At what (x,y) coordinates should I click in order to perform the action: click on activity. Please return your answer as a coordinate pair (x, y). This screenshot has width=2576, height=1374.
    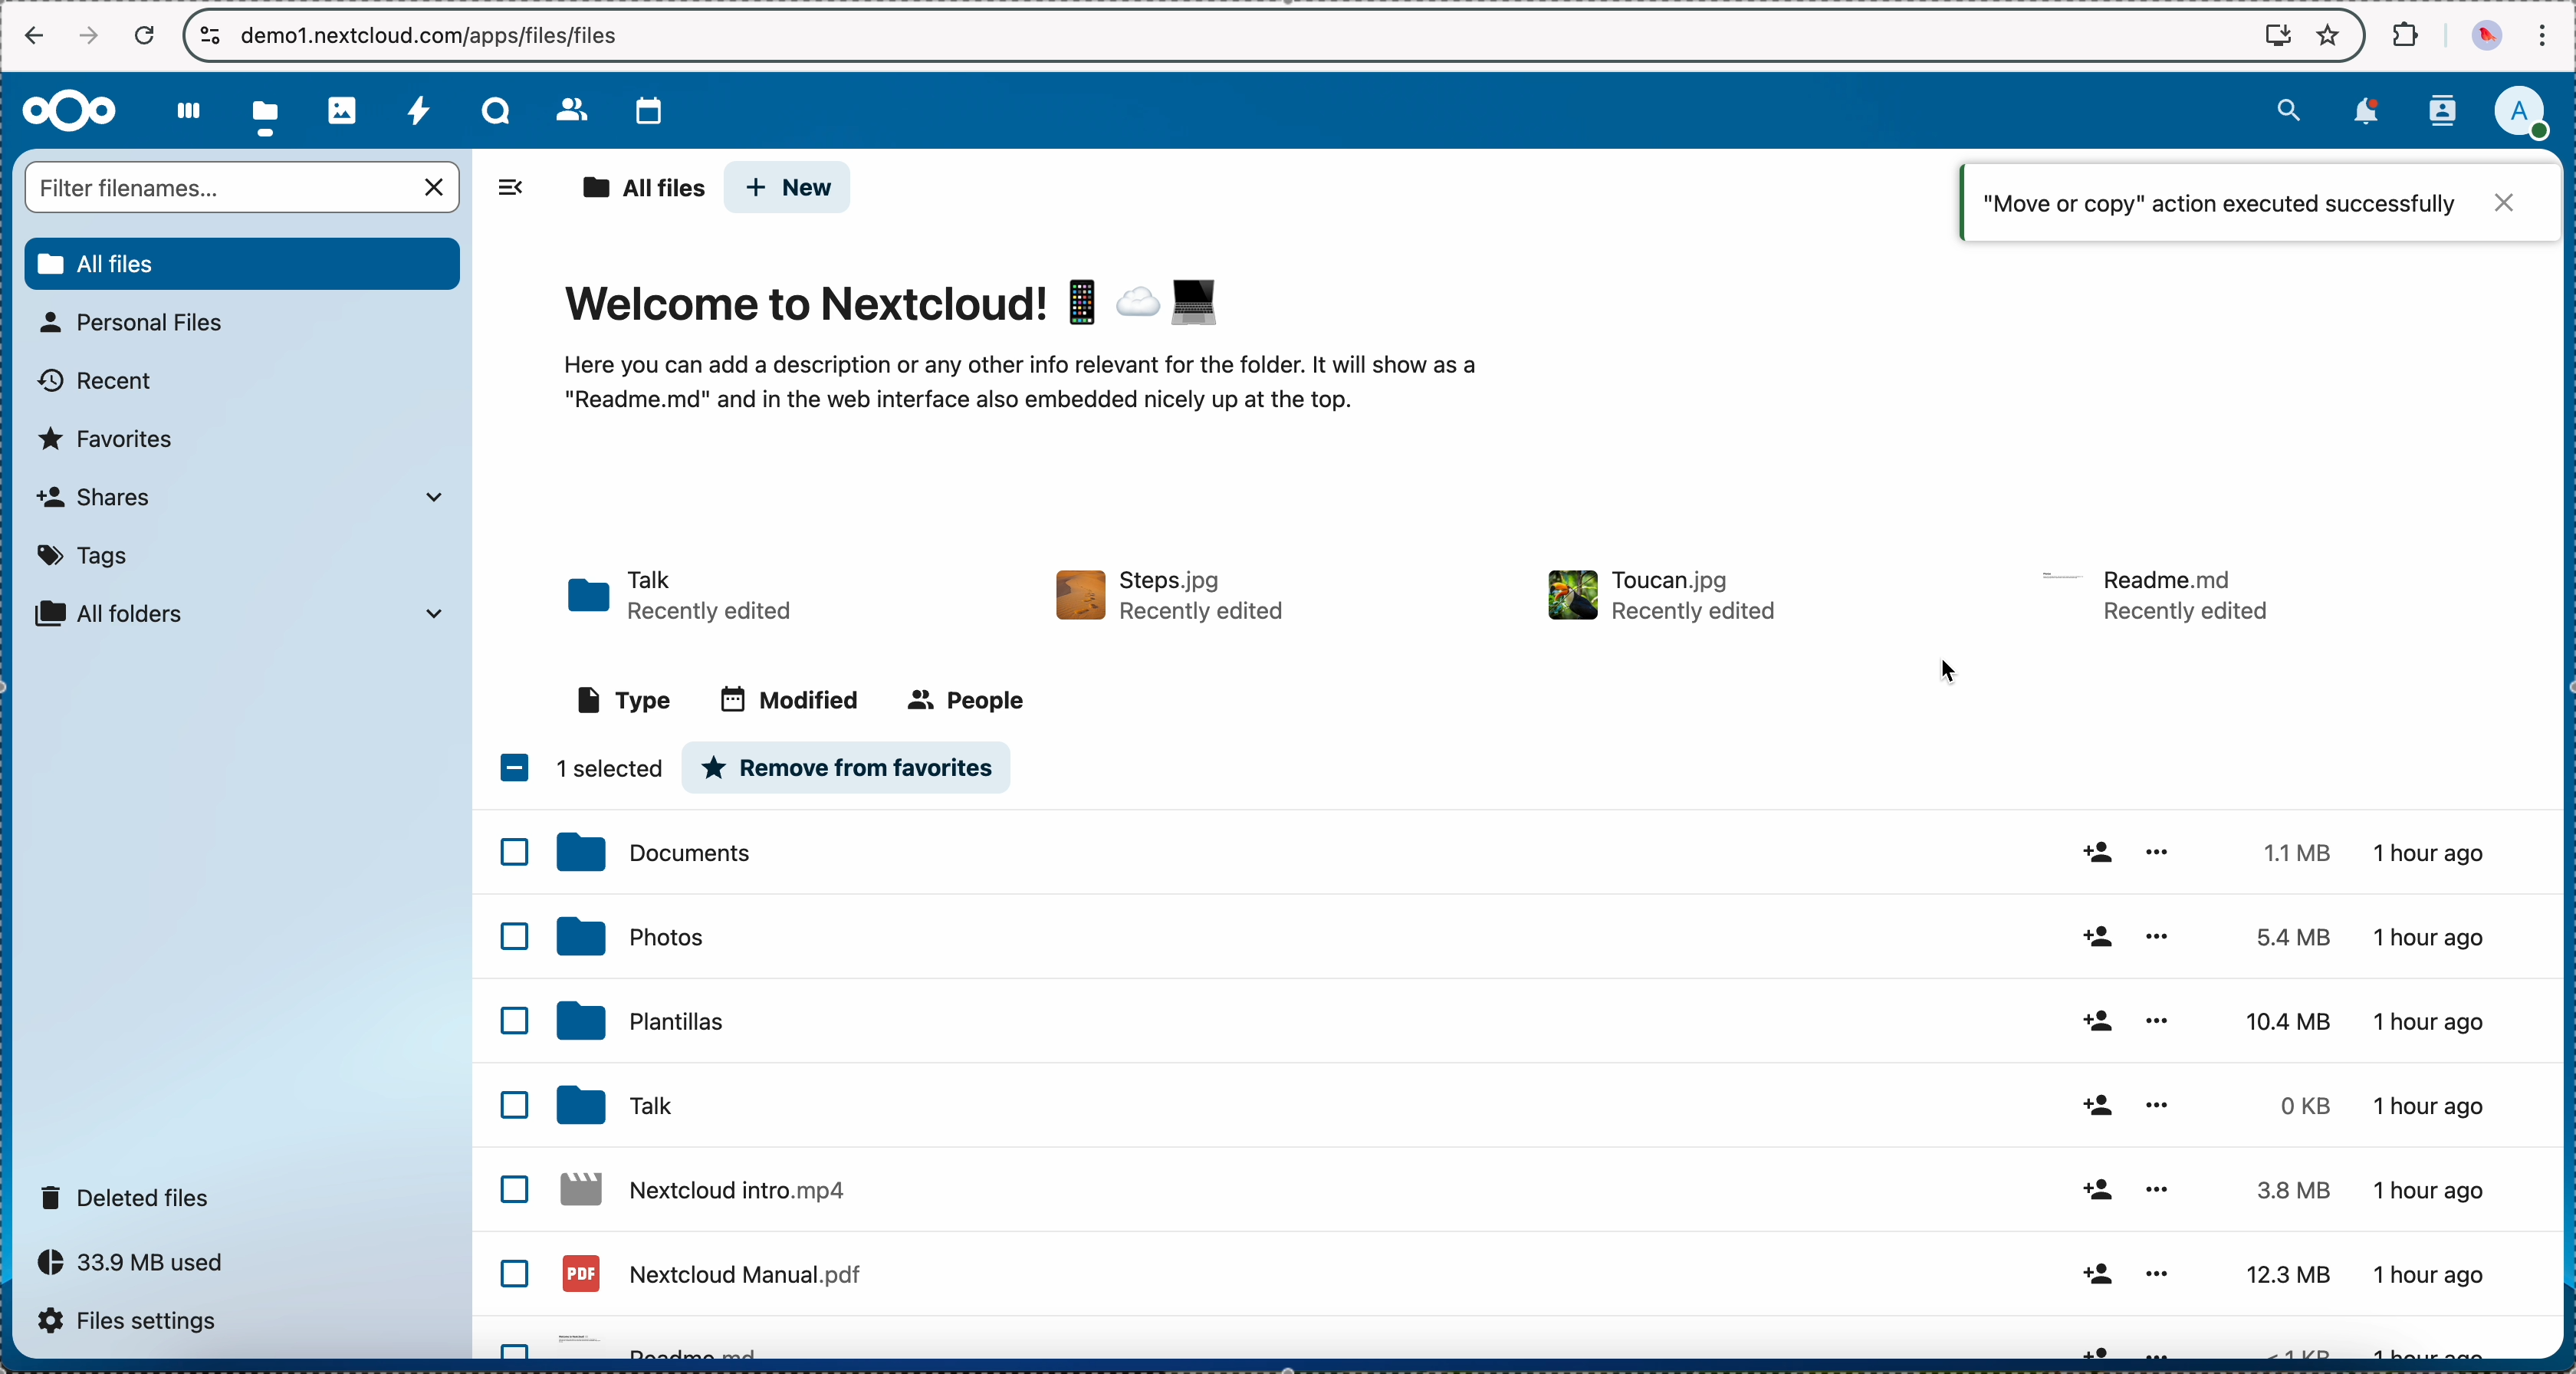
    Looking at the image, I should click on (418, 106).